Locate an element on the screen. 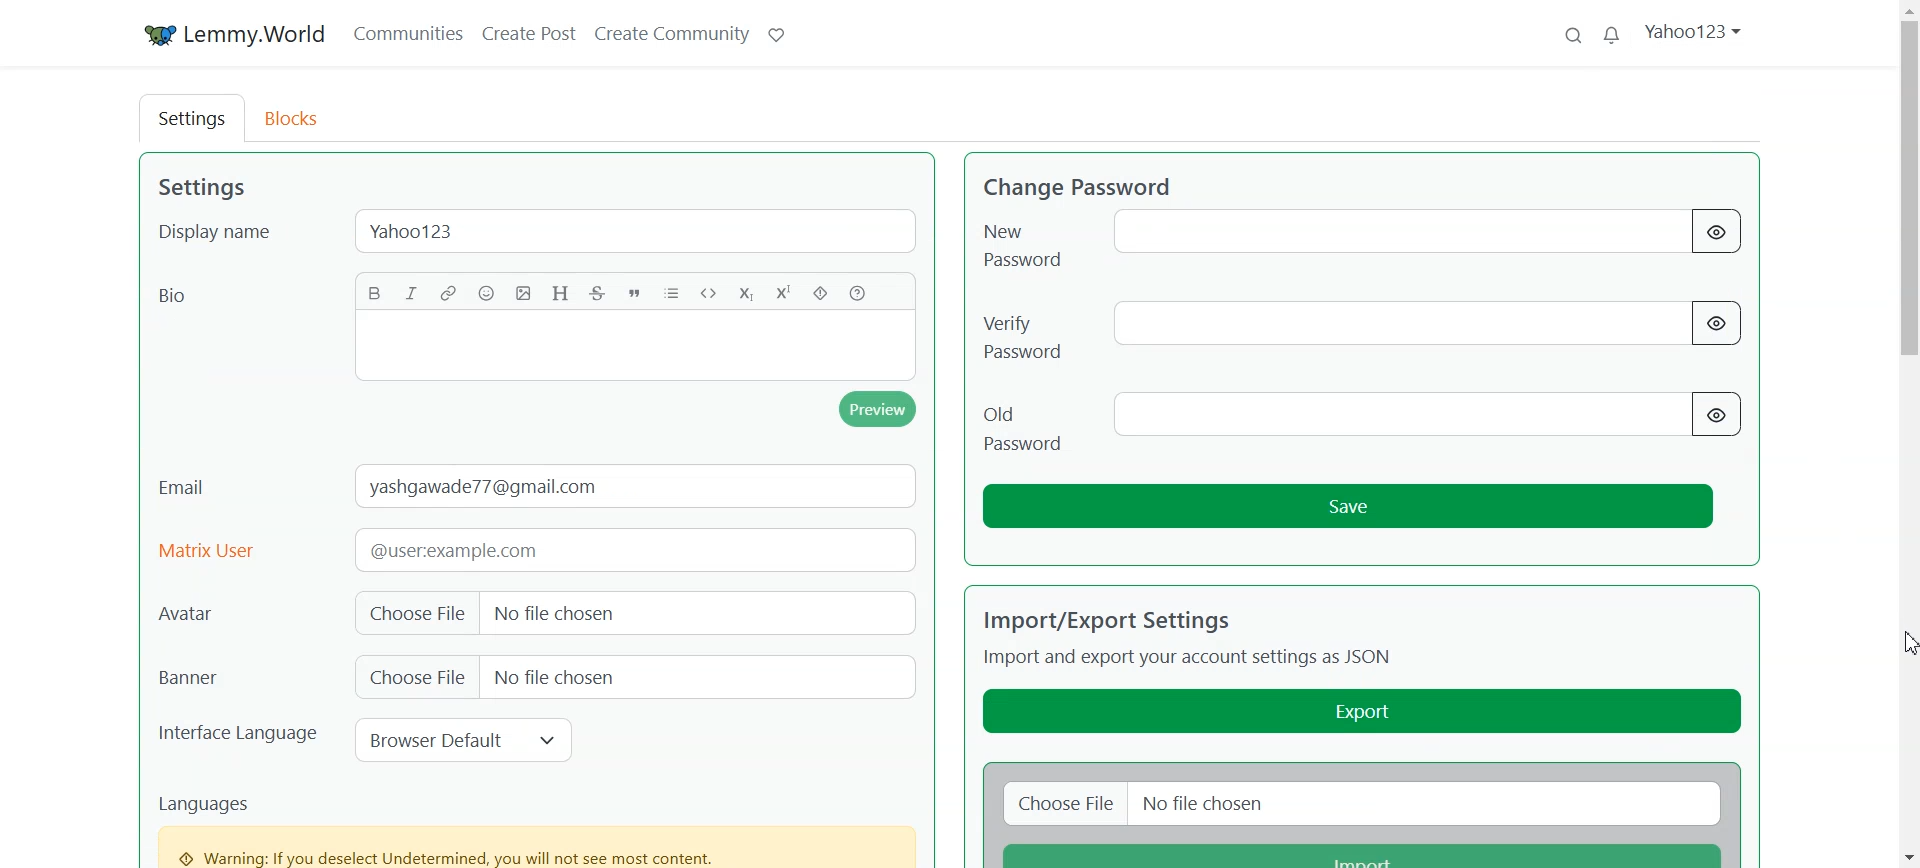 The width and height of the screenshot is (1920, 868). Hyperlink is located at coordinates (448, 292).